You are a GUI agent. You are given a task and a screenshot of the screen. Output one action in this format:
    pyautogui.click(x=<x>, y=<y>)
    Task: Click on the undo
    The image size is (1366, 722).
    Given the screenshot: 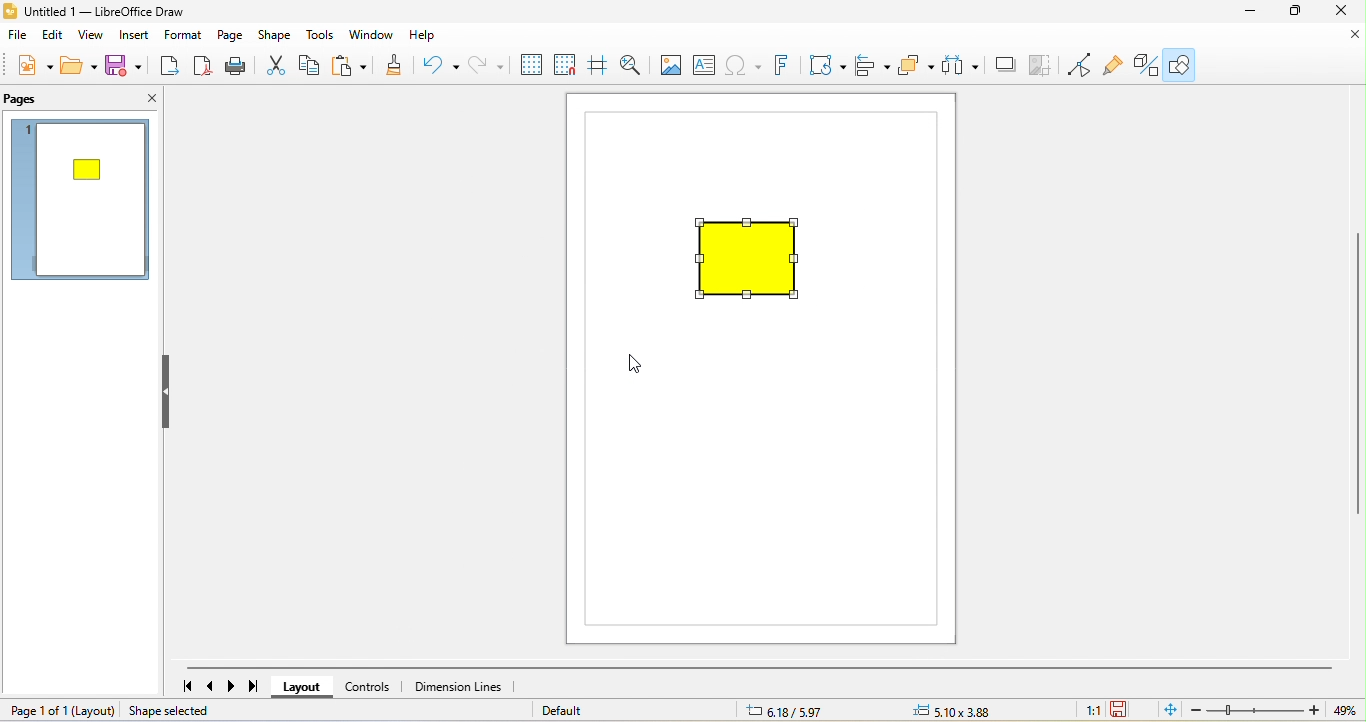 What is the action you would take?
    pyautogui.click(x=437, y=65)
    